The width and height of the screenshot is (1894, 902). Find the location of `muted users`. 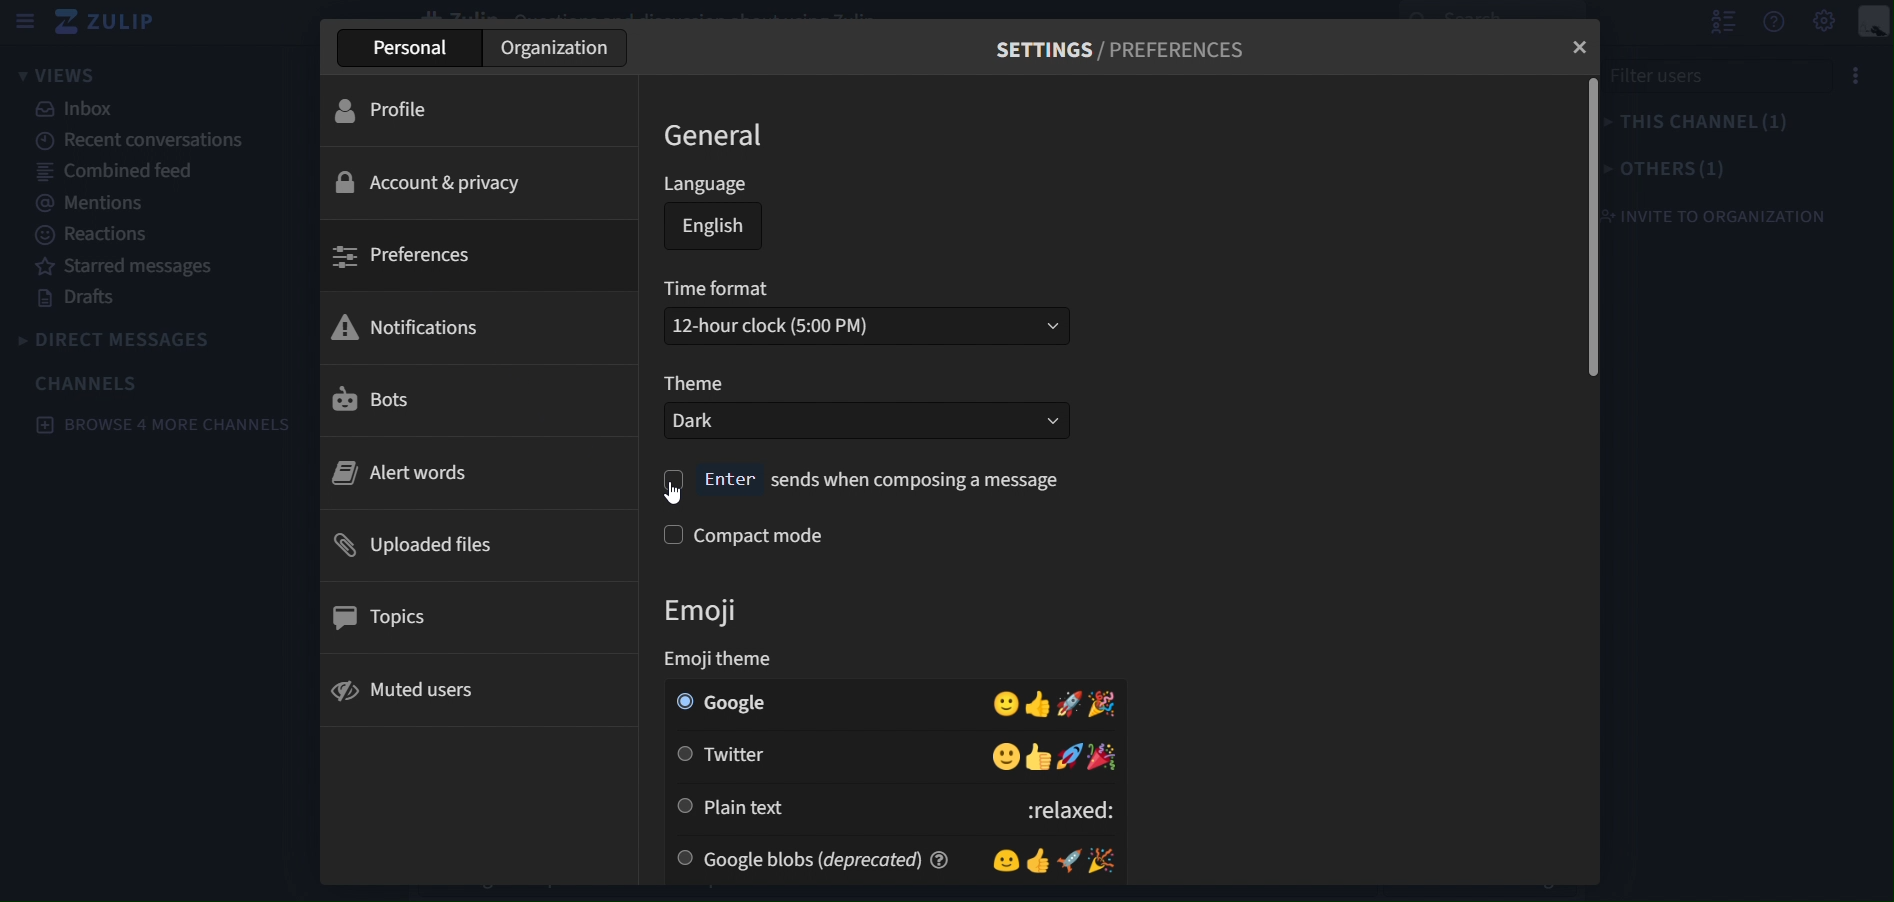

muted users is located at coordinates (466, 691).